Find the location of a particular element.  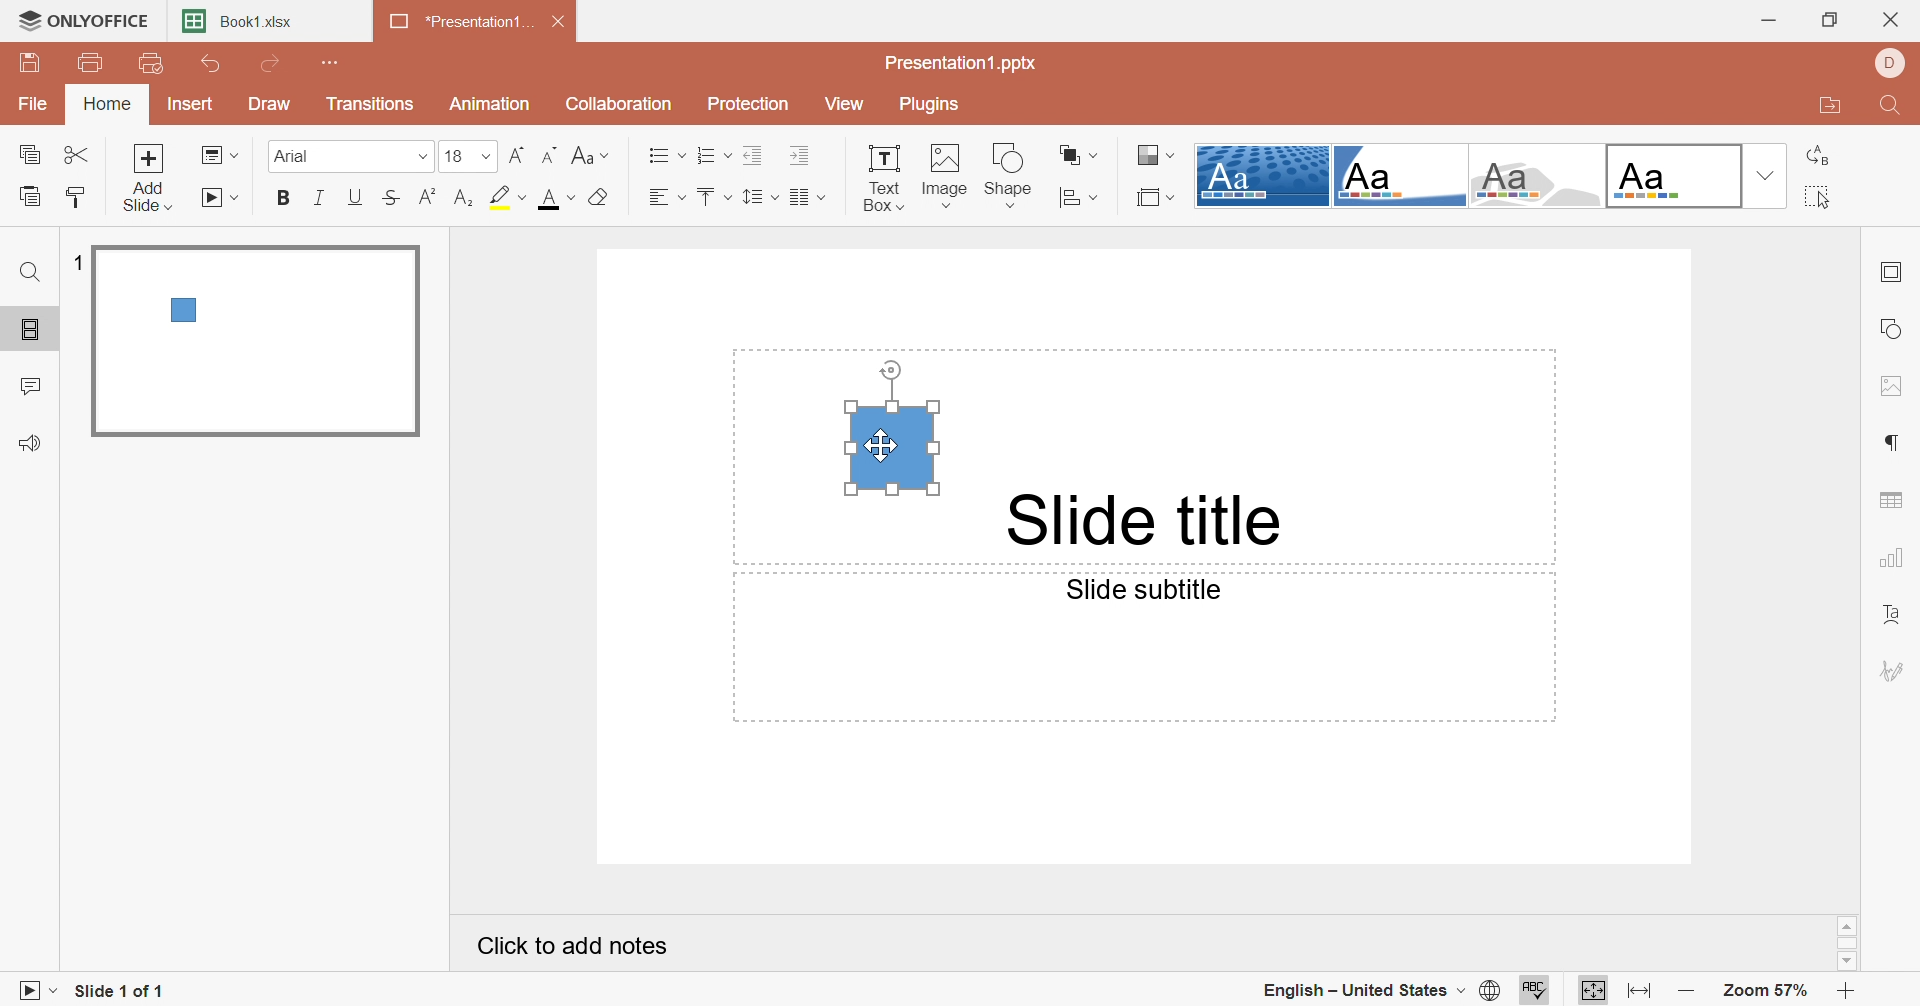

Highlight color is located at coordinates (509, 195).